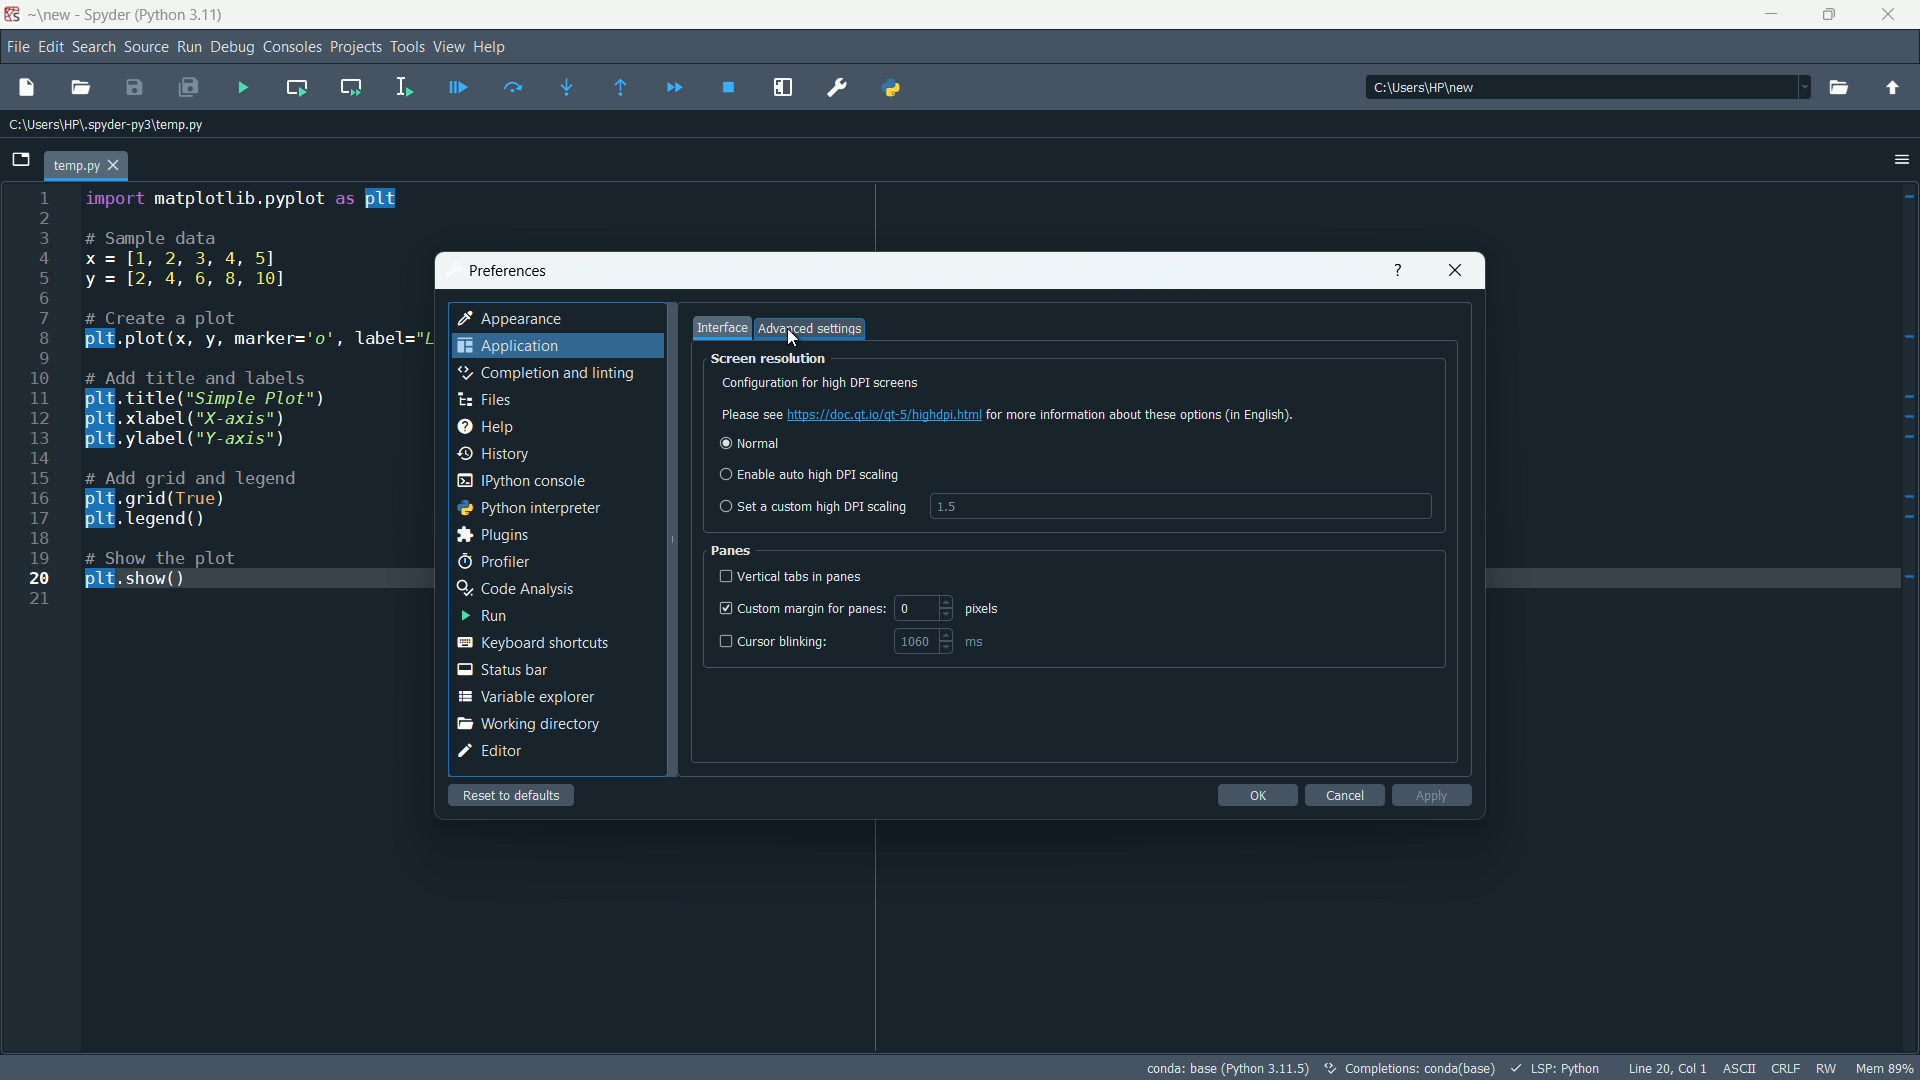  I want to click on reset to default, so click(511, 795).